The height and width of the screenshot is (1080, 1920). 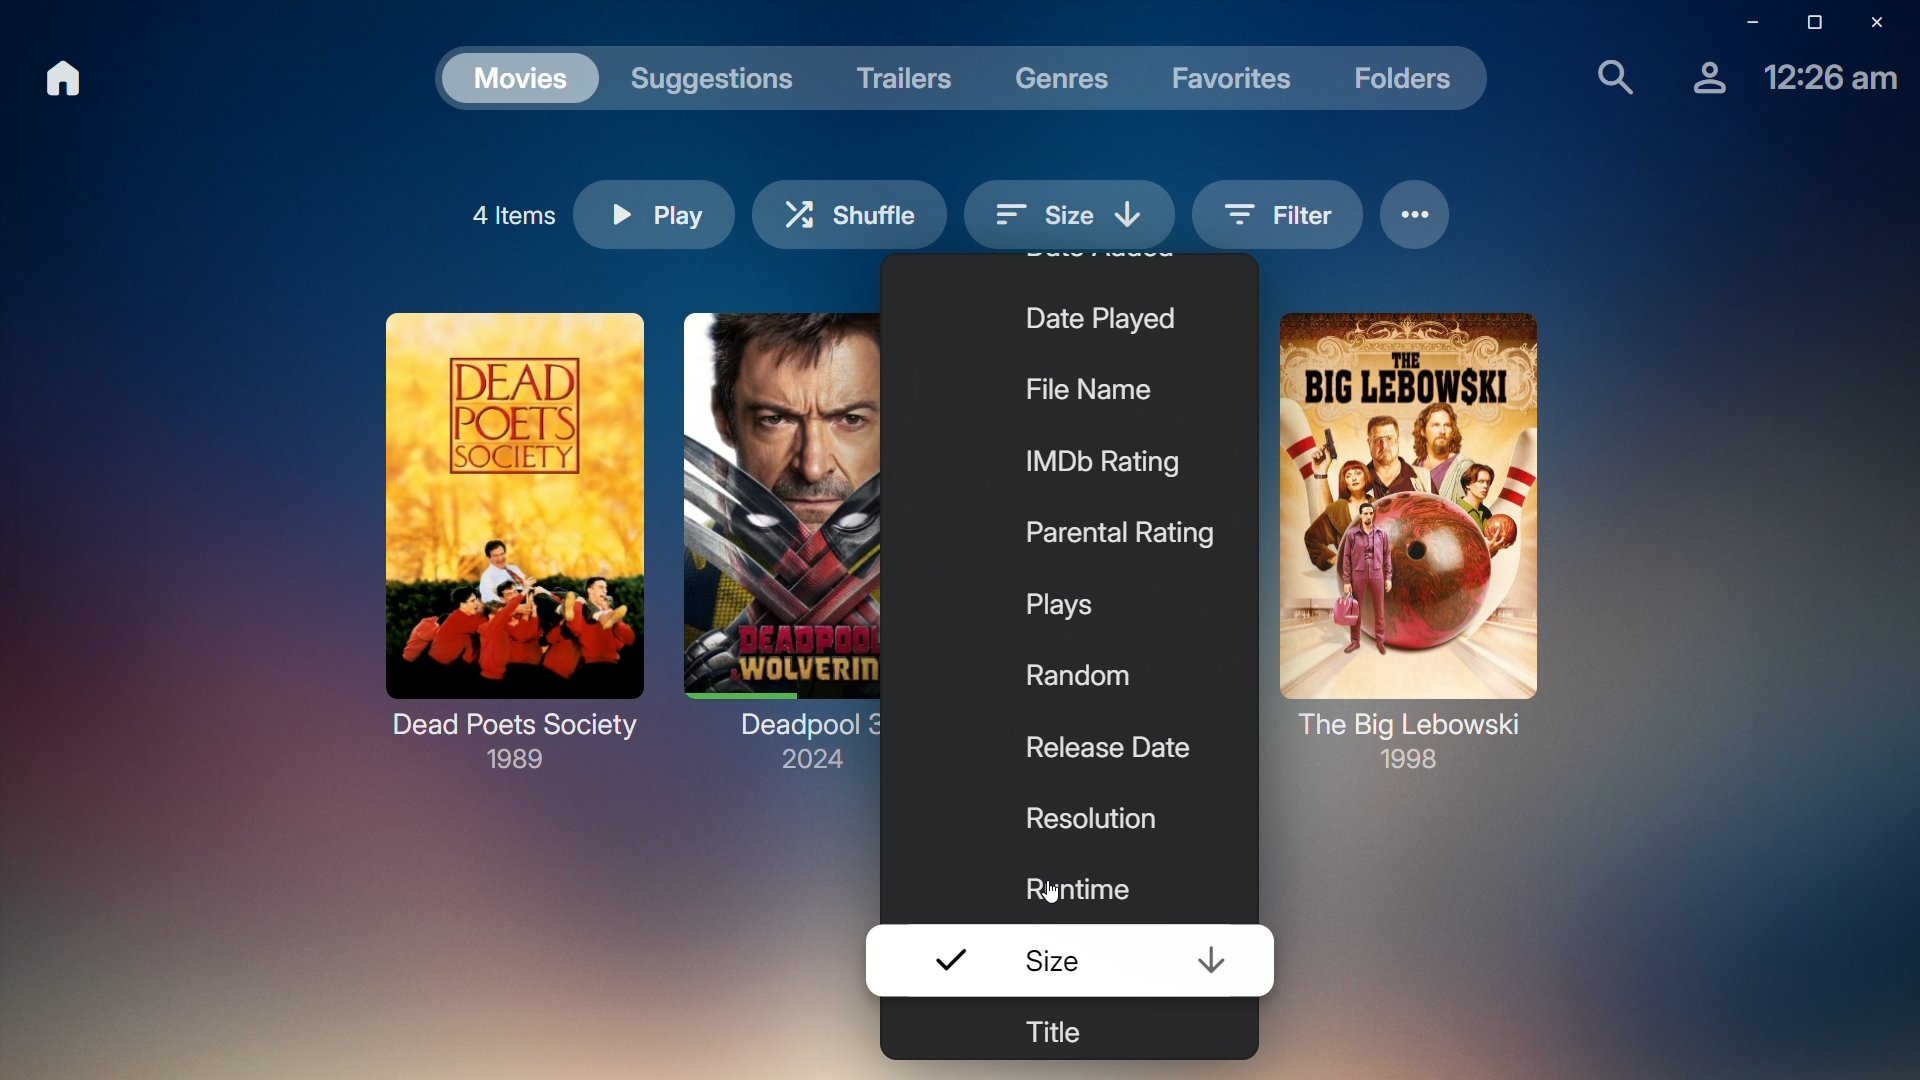 I want to click on Play, so click(x=657, y=216).